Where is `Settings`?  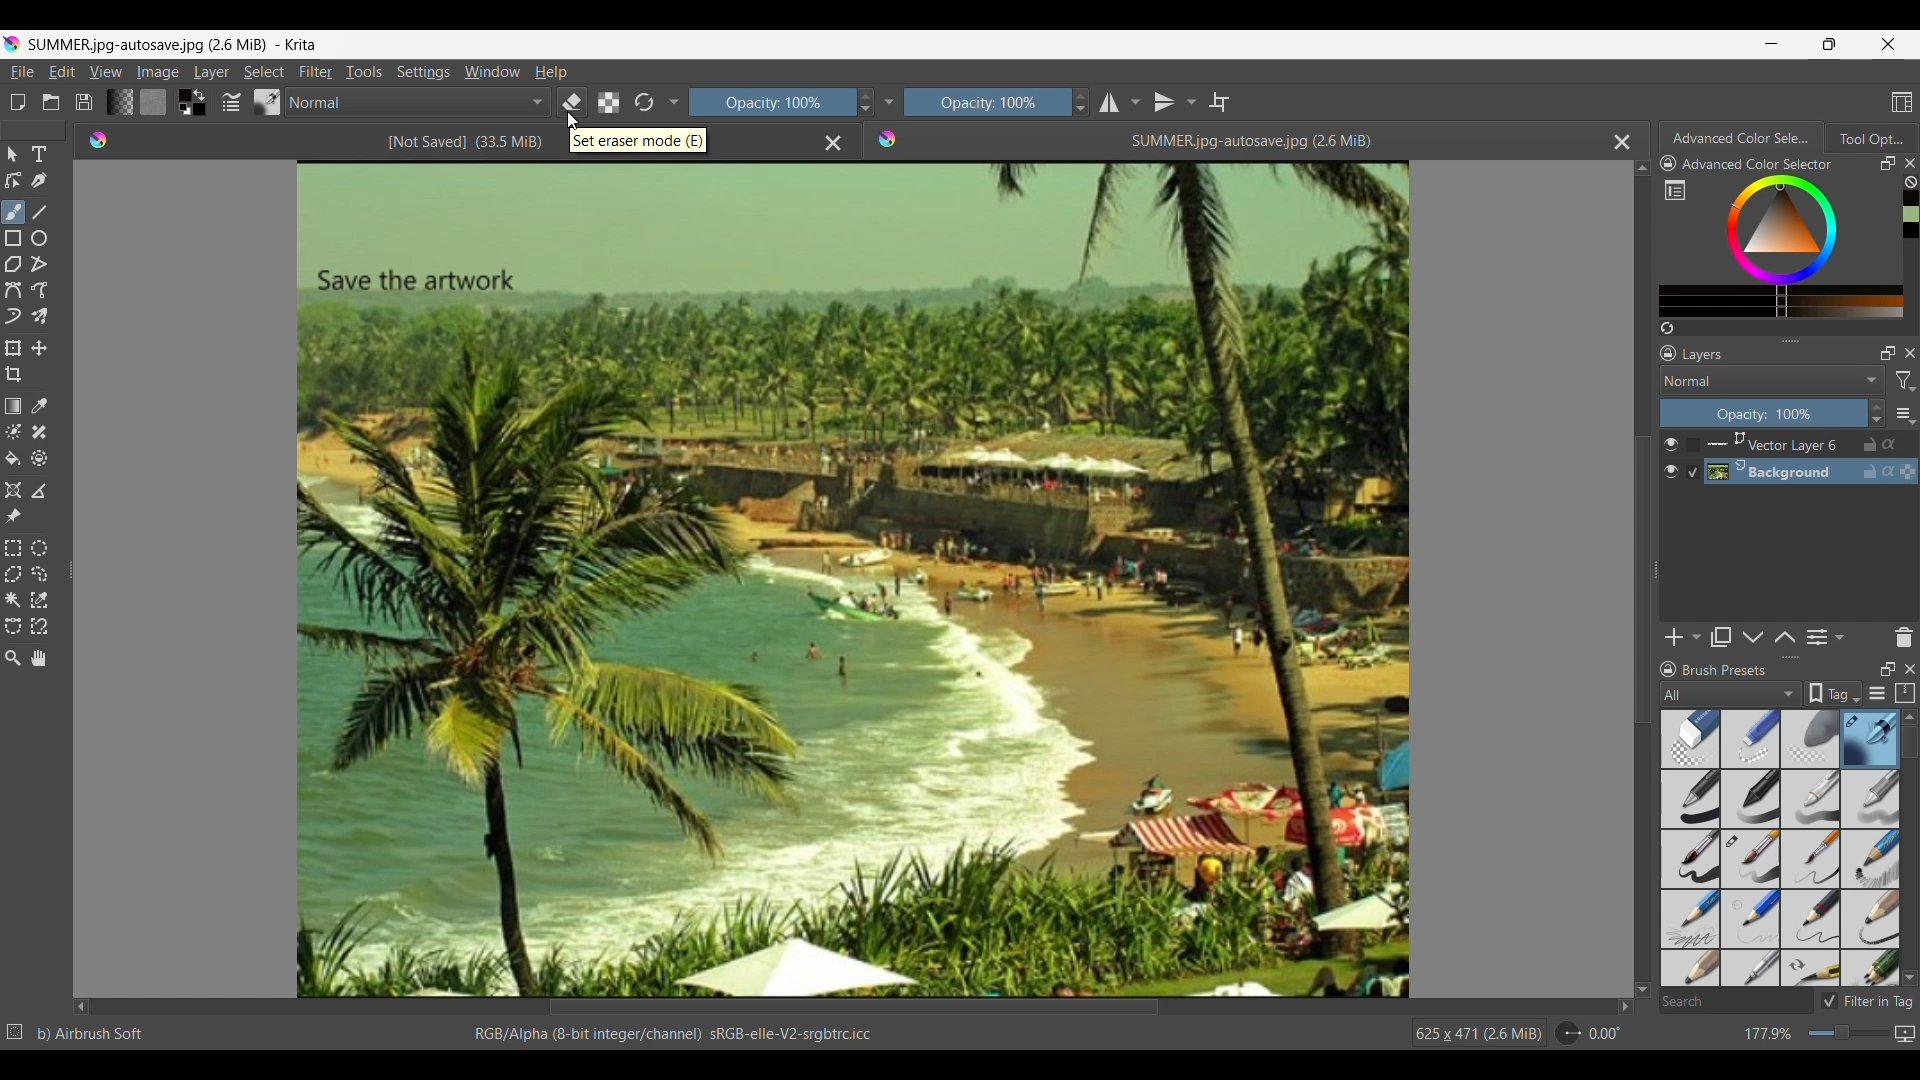
Settings is located at coordinates (424, 72).